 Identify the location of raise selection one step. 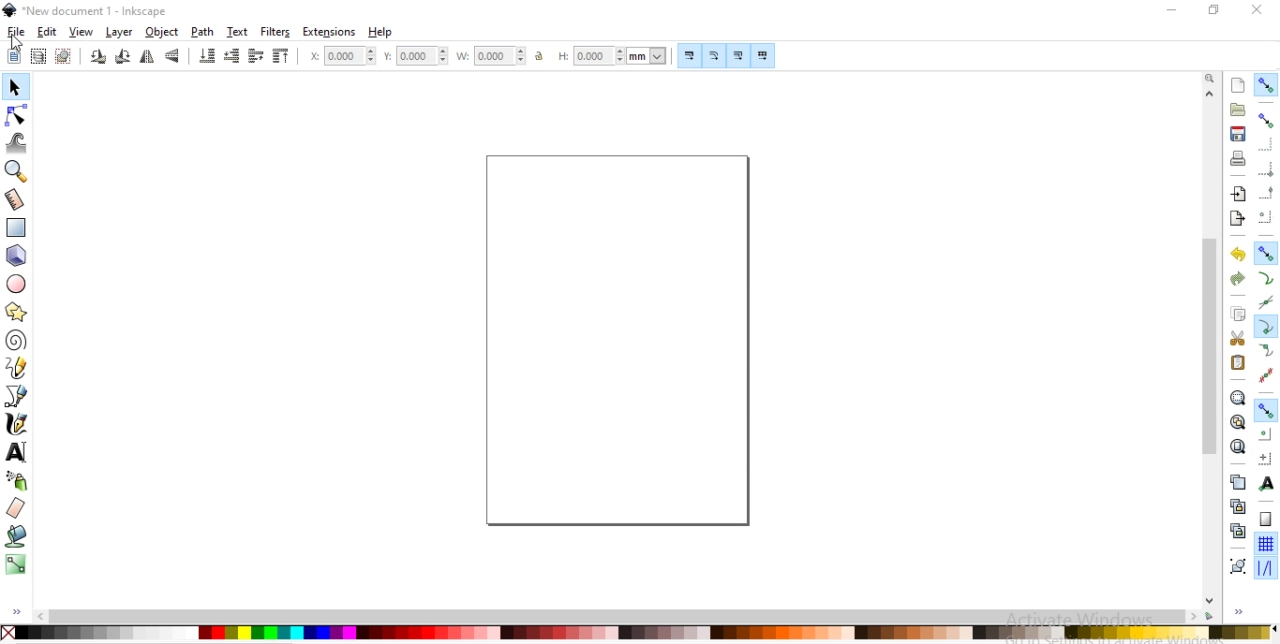
(254, 57).